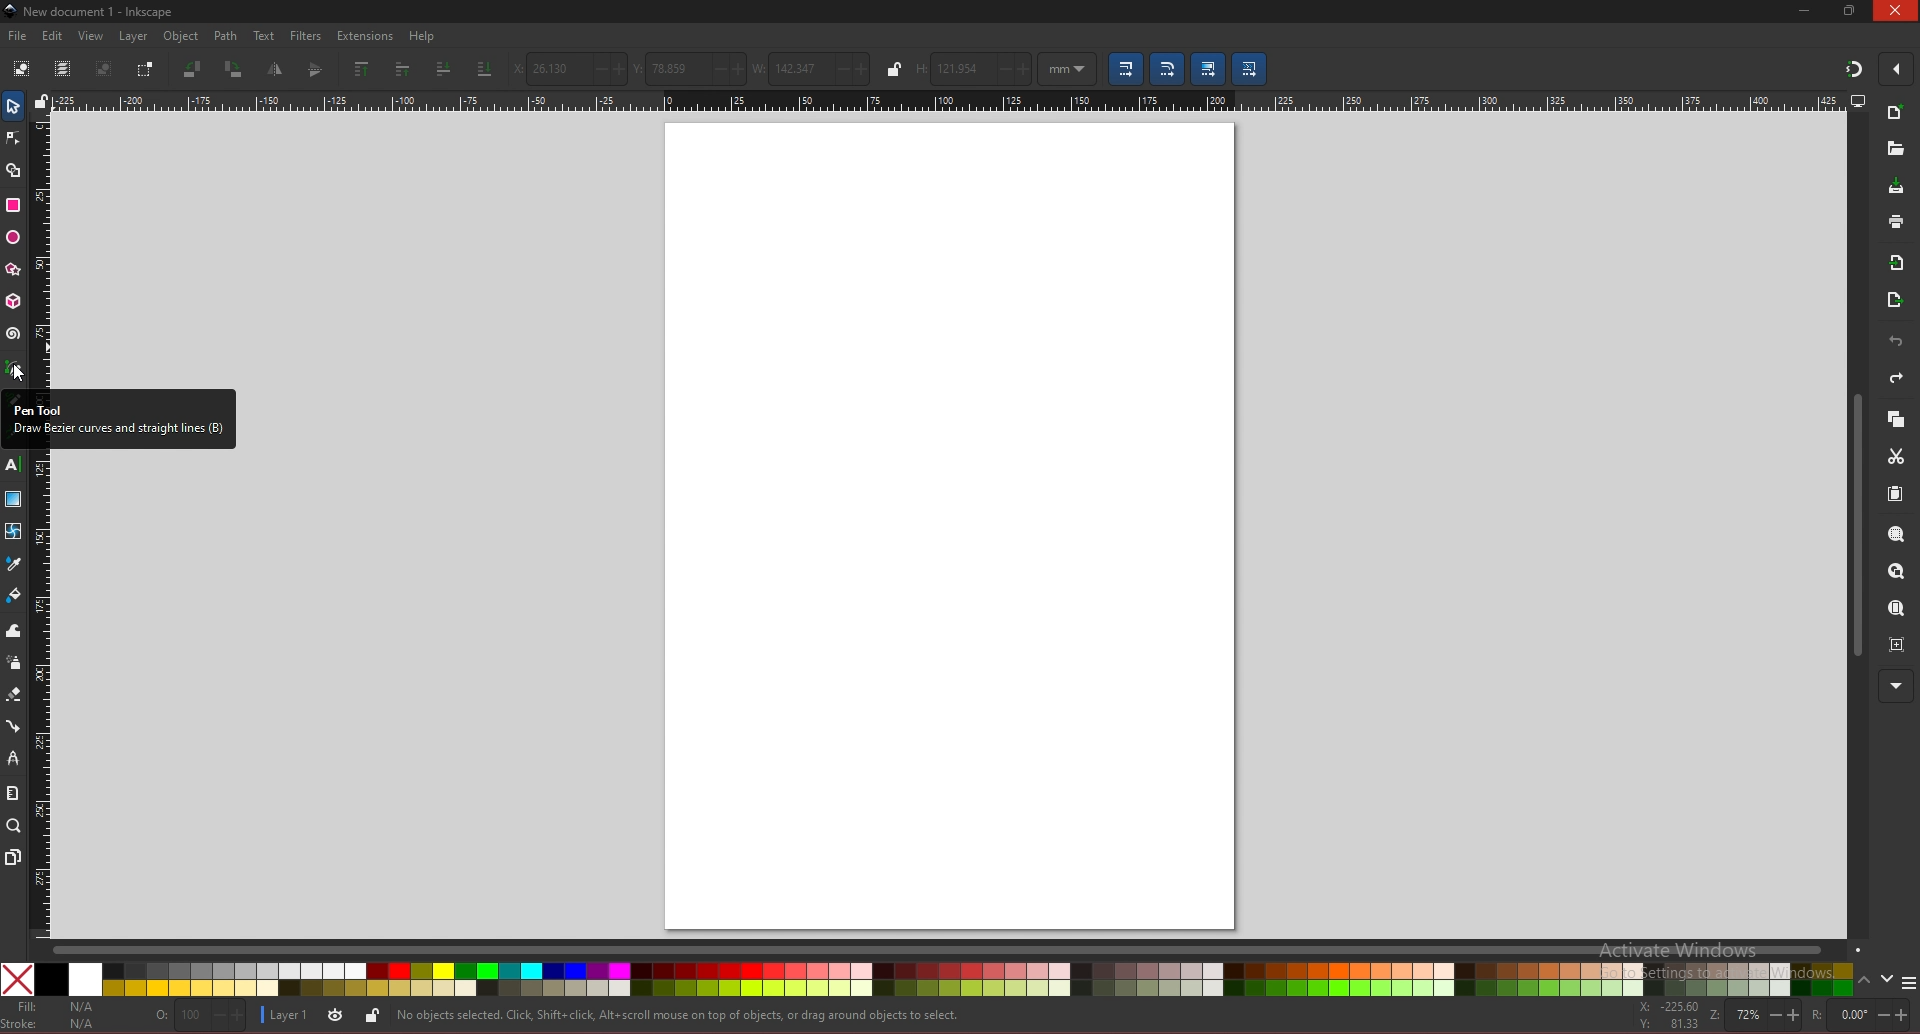 Image resolution: width=1920 pixels, height=1034 pixels. Describe the element at coordinates (372, 1015) in the screenshot. I see `lock` at that location.